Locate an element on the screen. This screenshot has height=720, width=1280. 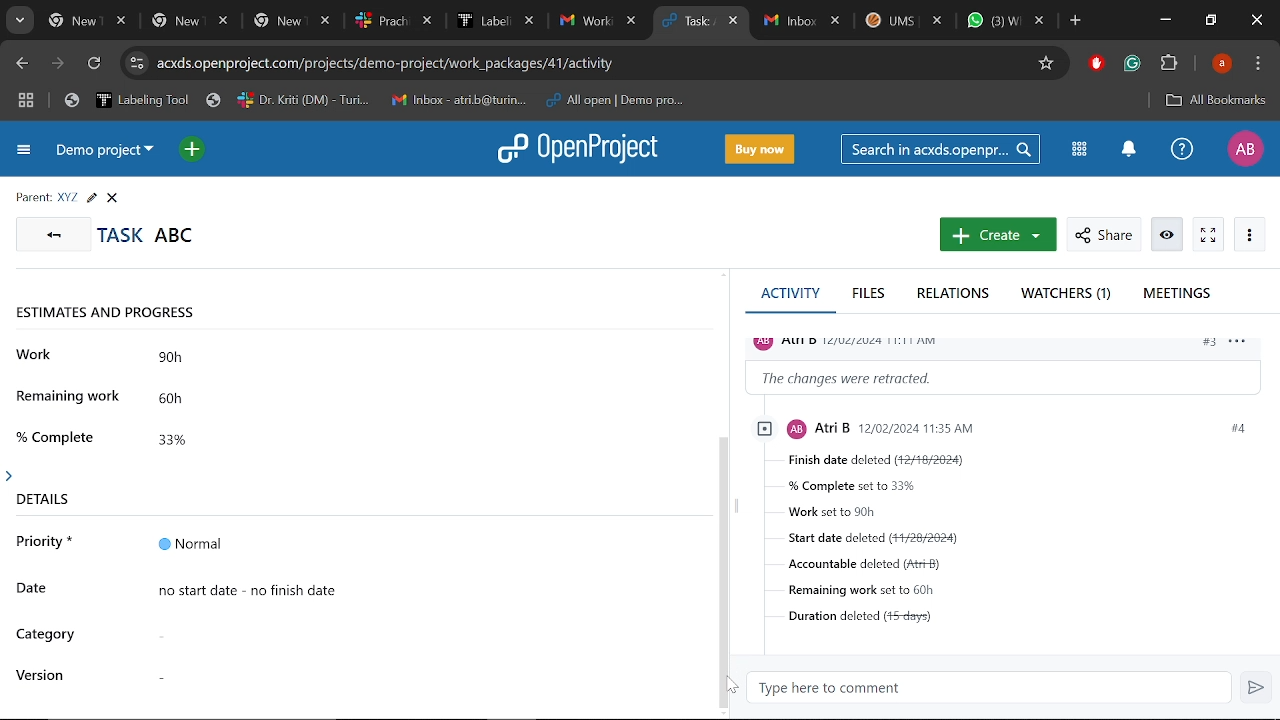
work is located at coordinates (37, 354).